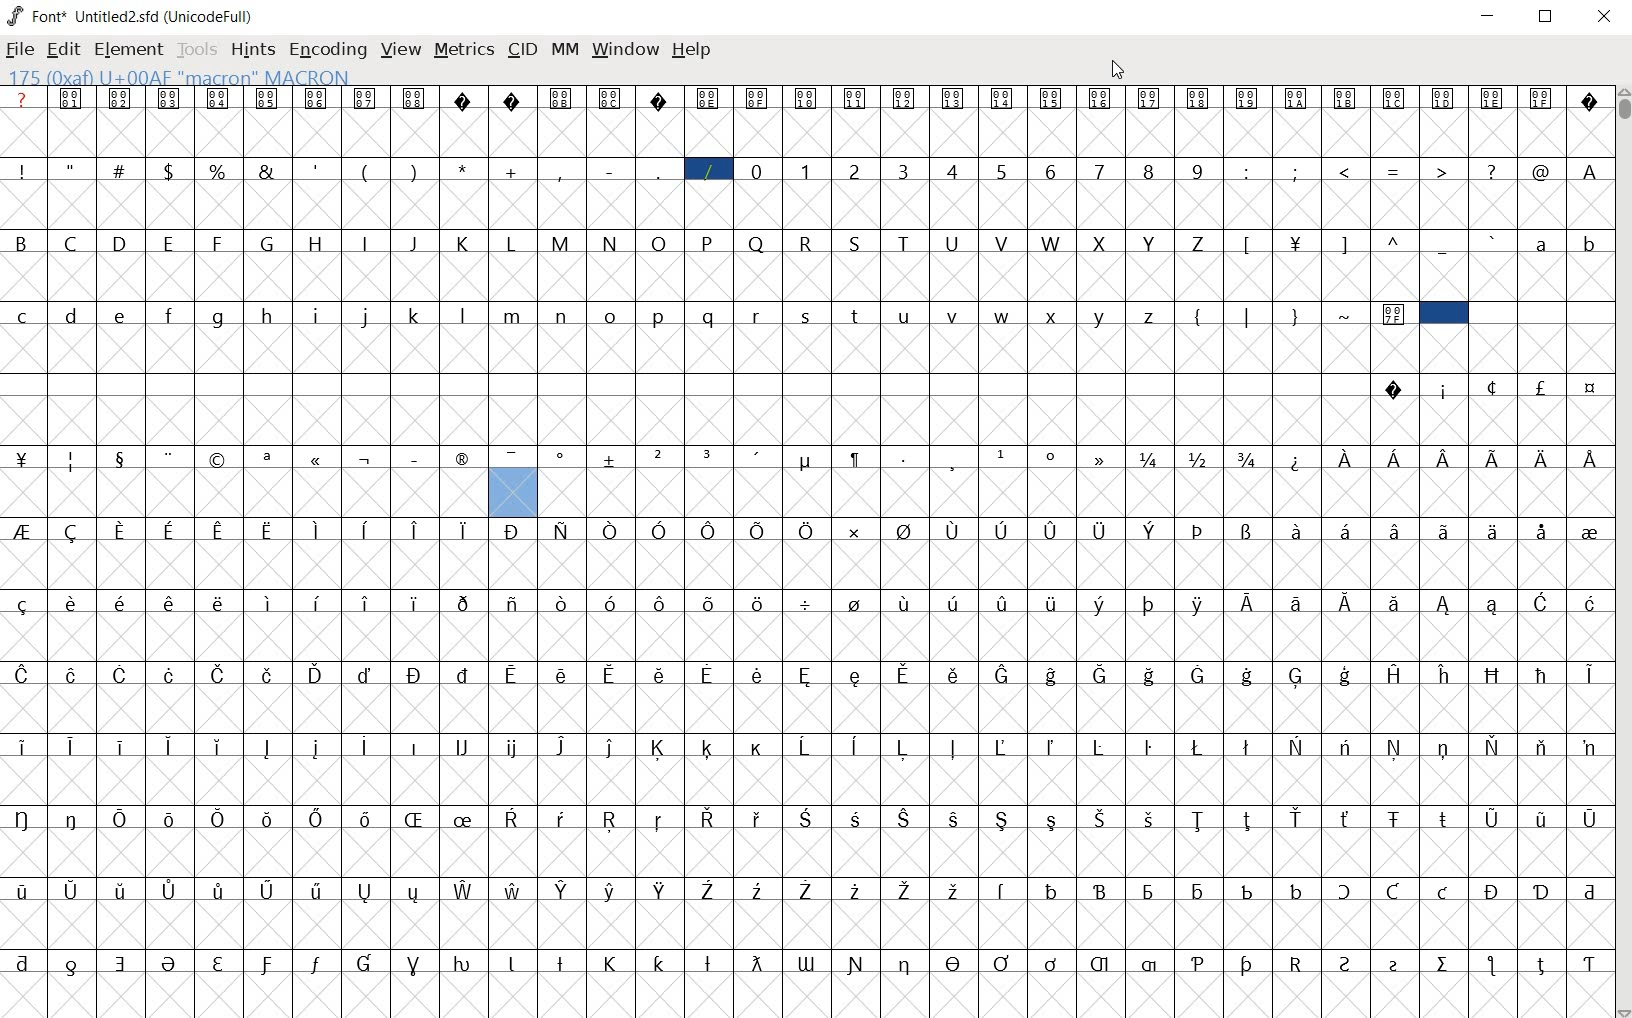 The height and width of the screenshot is (1018, 1632). I want to click on Symbol, so click(1100, 604).